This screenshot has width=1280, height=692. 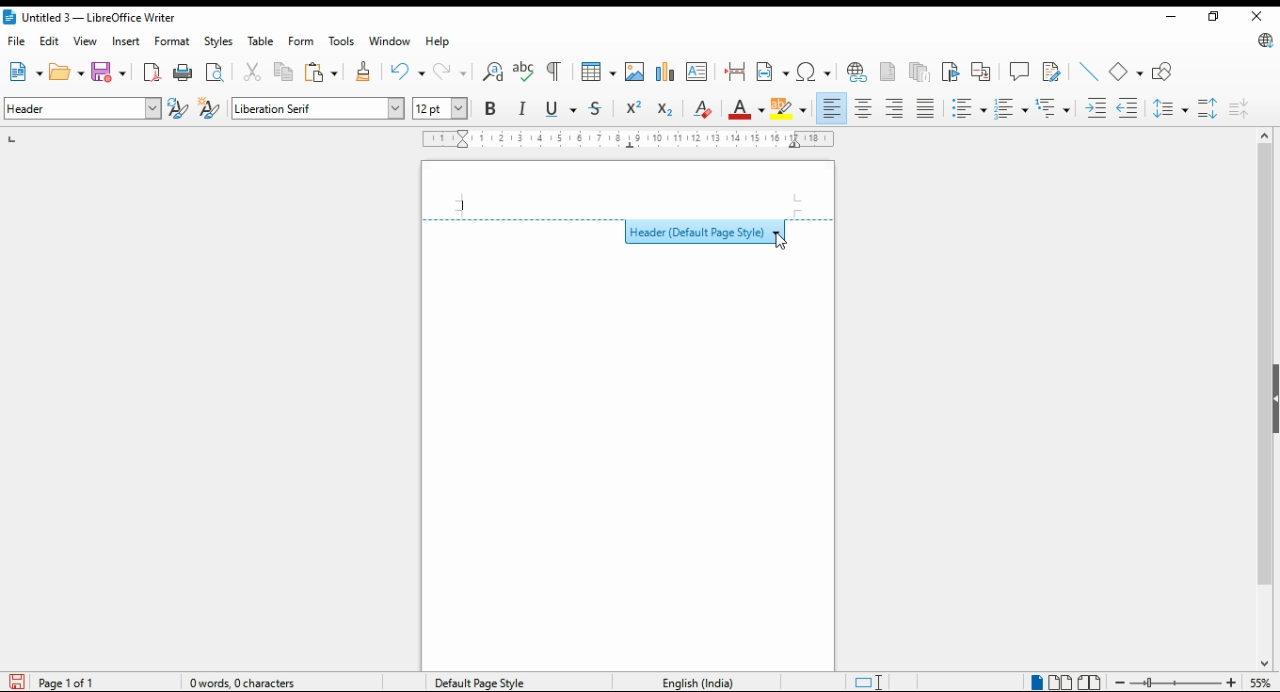 What do you see at coordinates (318, 109) in the screenshot?
I see `font` at bounding box center [318, 109].